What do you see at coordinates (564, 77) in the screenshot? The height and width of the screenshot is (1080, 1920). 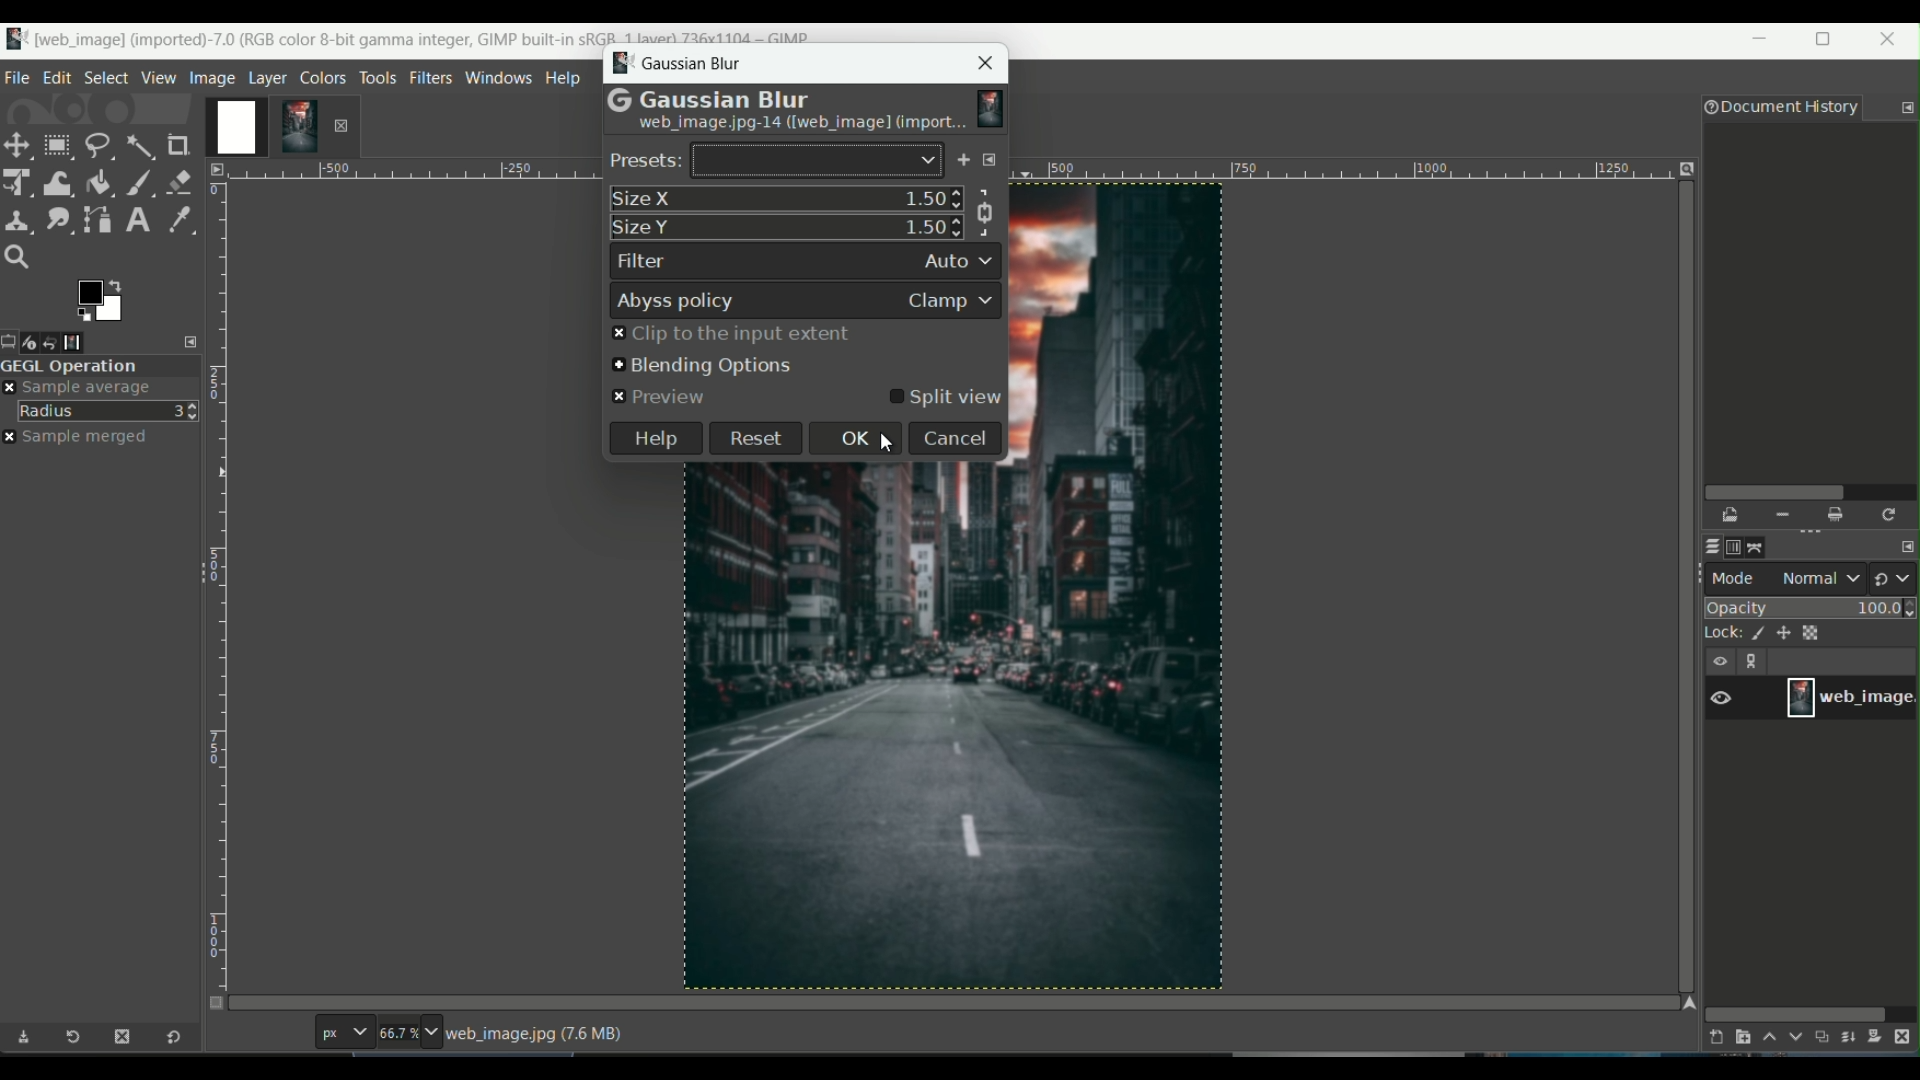 I see `help tab` at bounding box center [564, 77].